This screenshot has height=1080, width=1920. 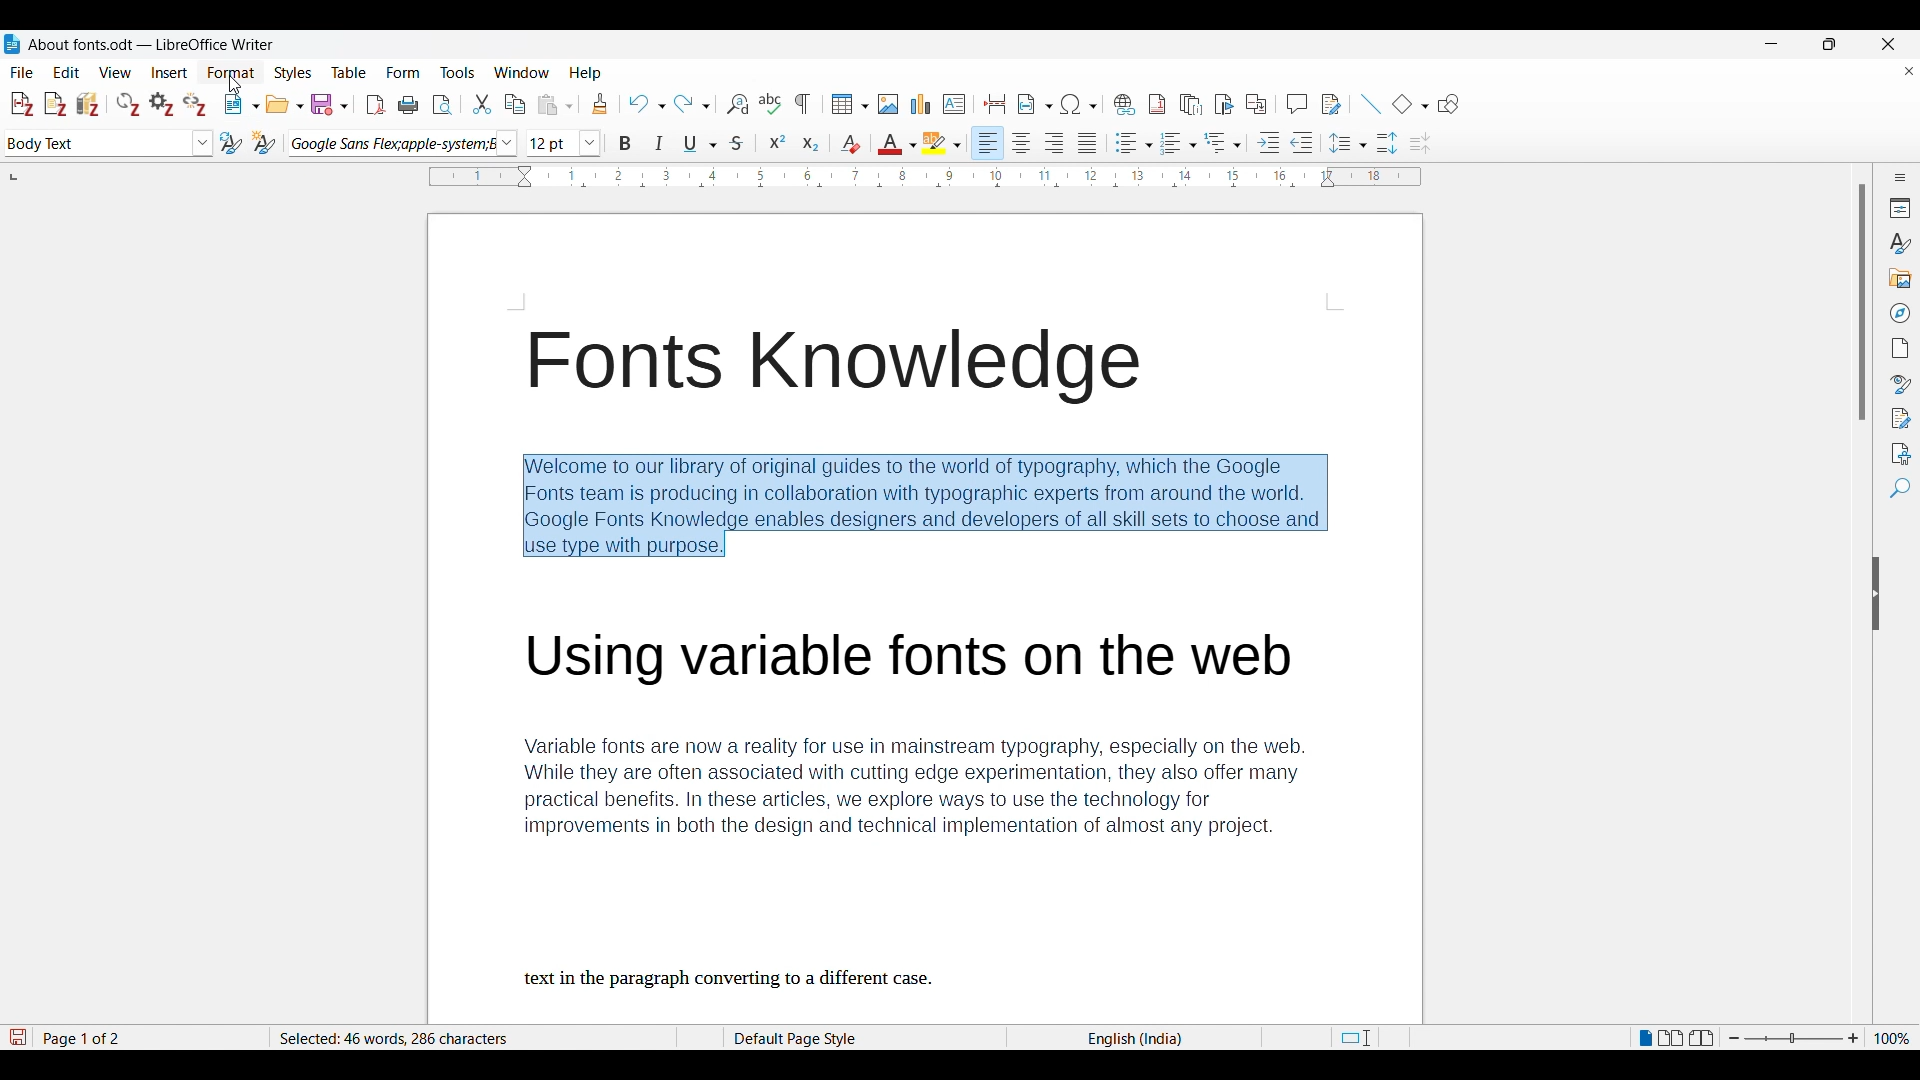 I want to click on Show in smaller tab, so click(x=1829, y=44).